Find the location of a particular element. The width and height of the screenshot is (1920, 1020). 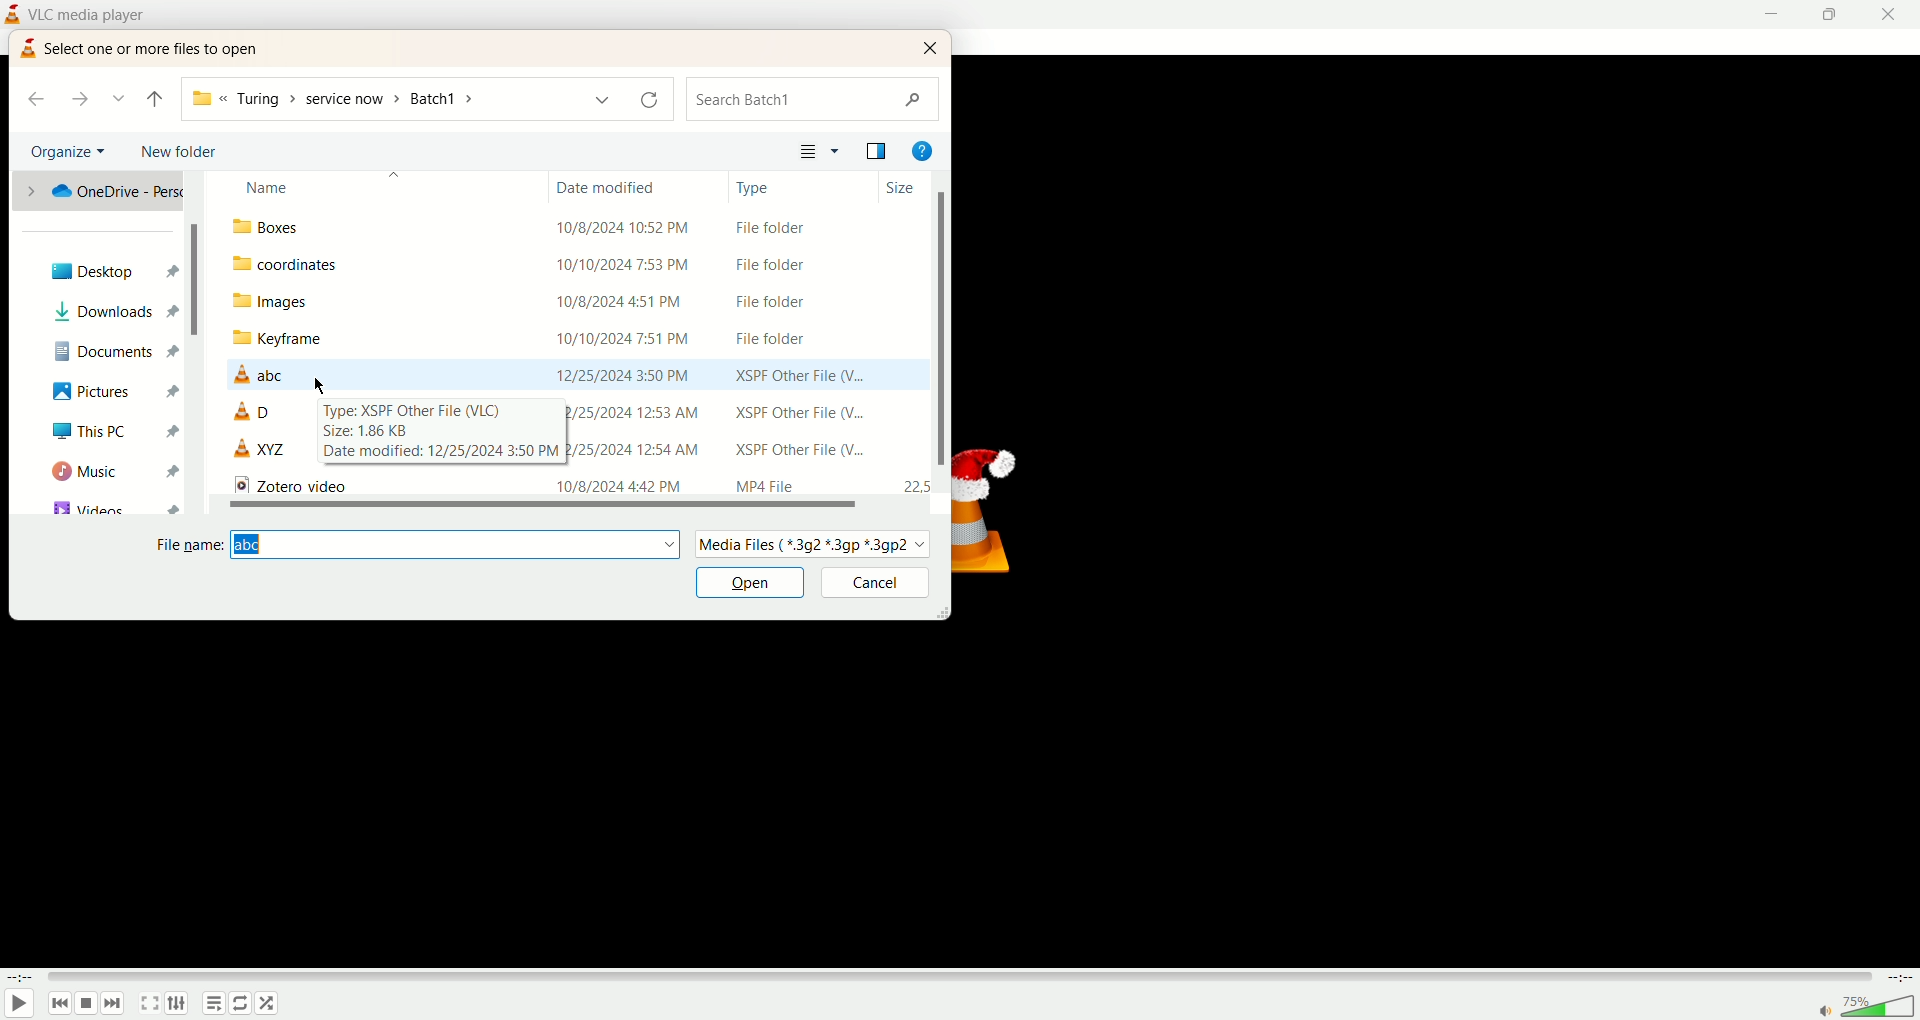

view is located at coordinates (807, 152).